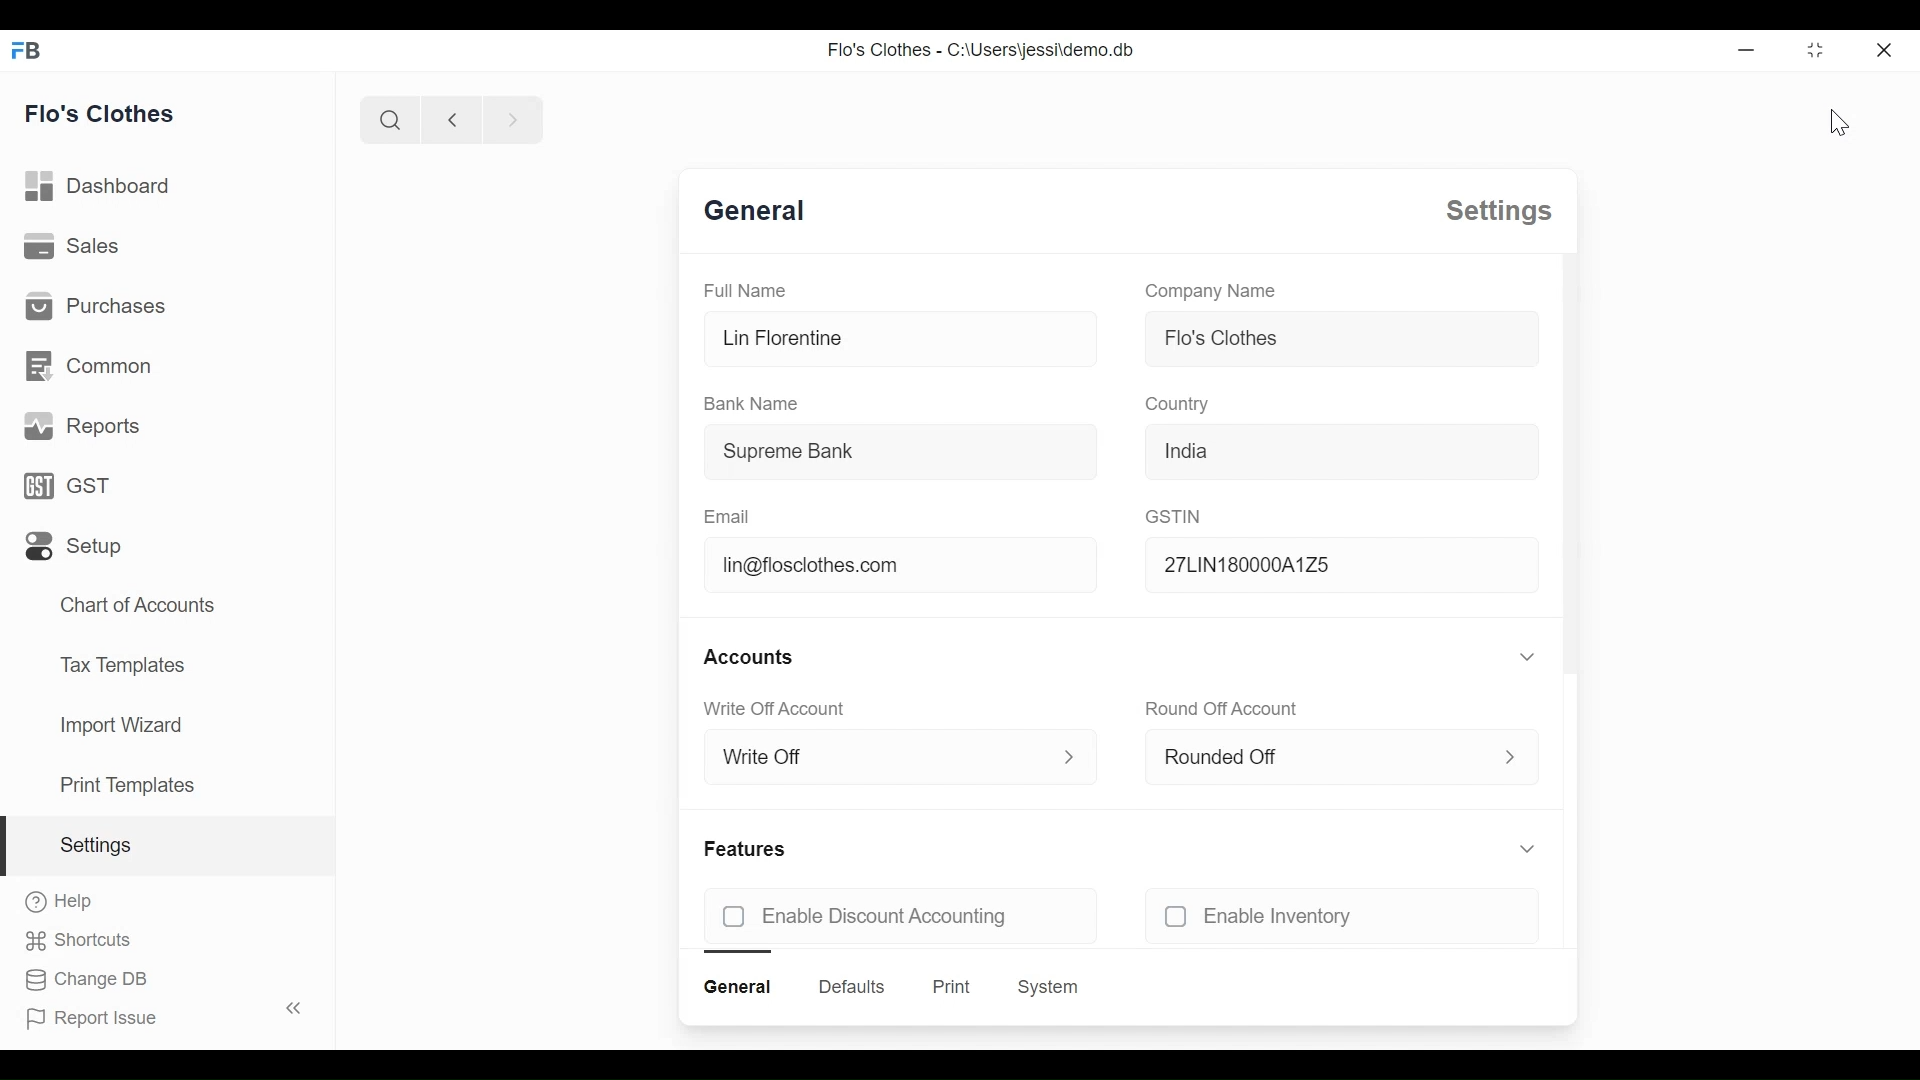 The image size is (1920, 1080). Describe the element at coordinates (770, 760) in the screenshot. I see `Write Off` at that location.